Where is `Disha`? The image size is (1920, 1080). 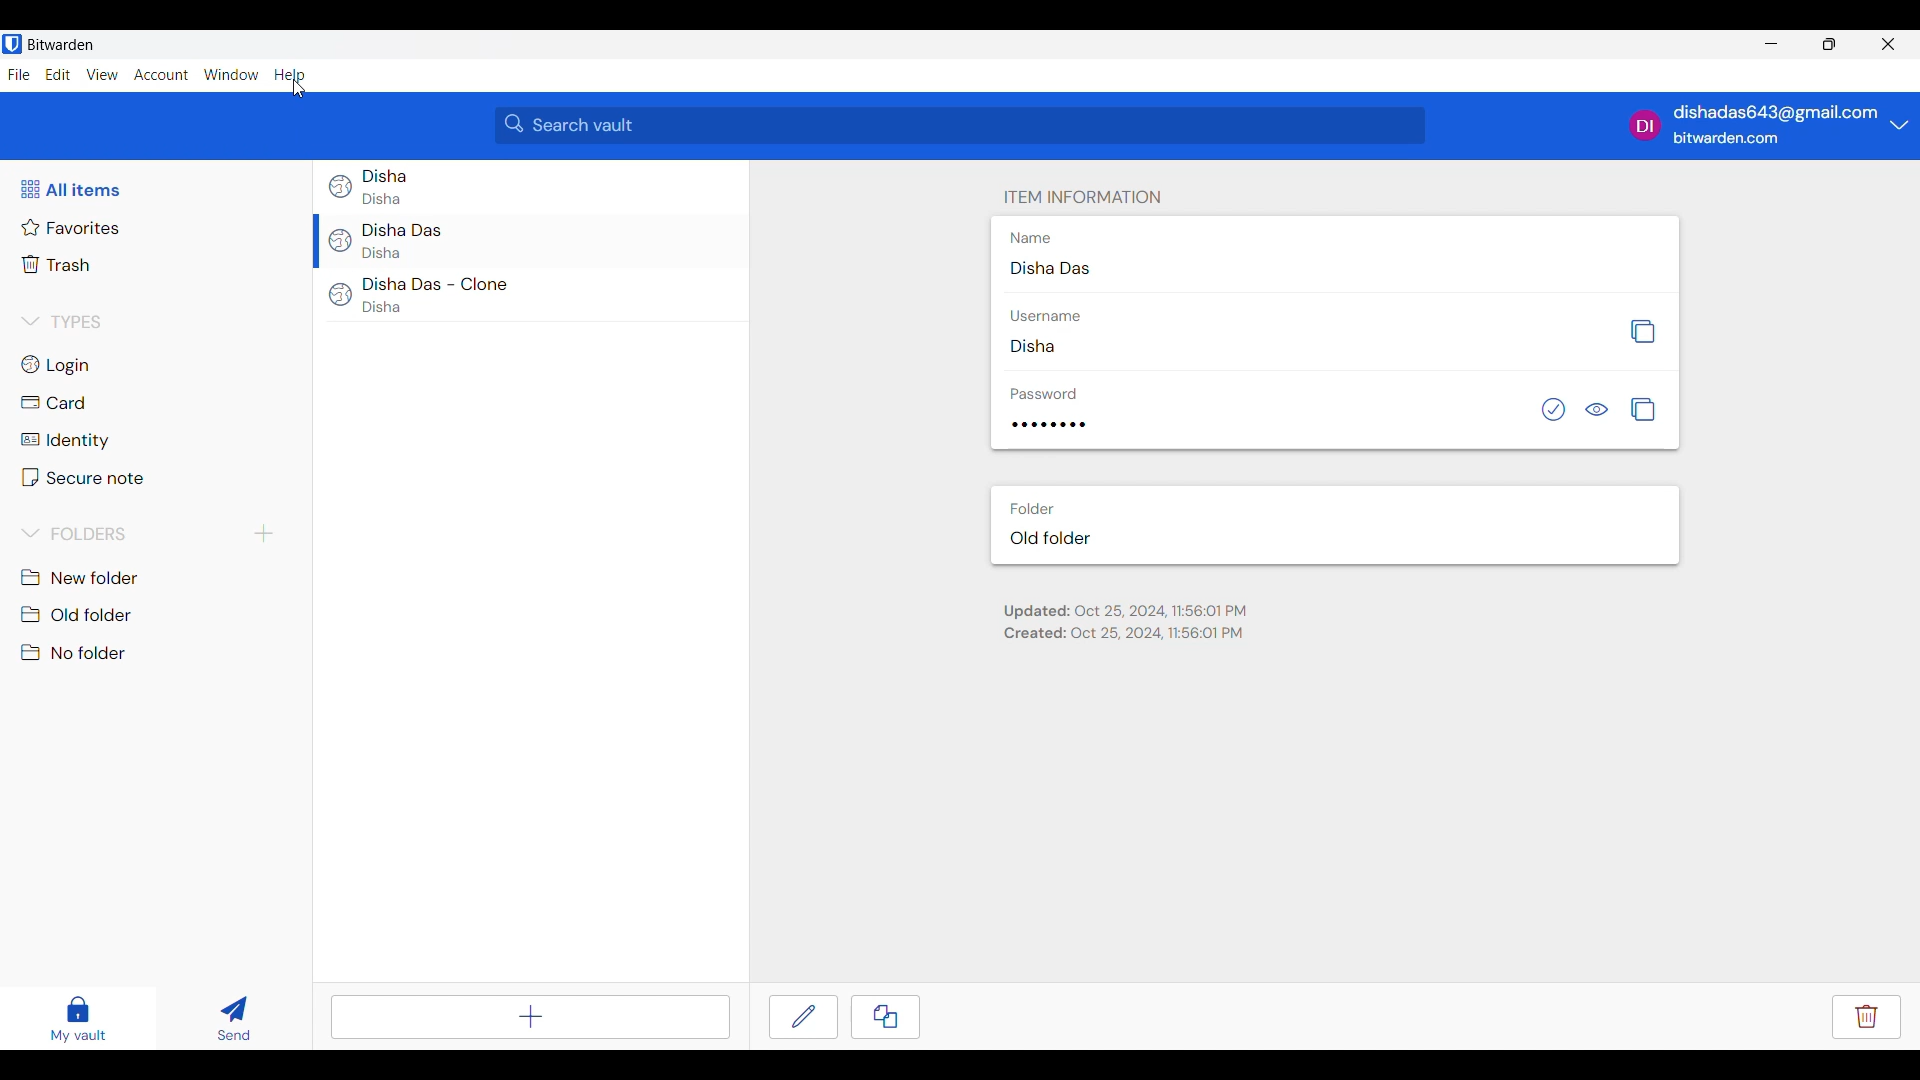
Disha is located at coordinates (382, 252).